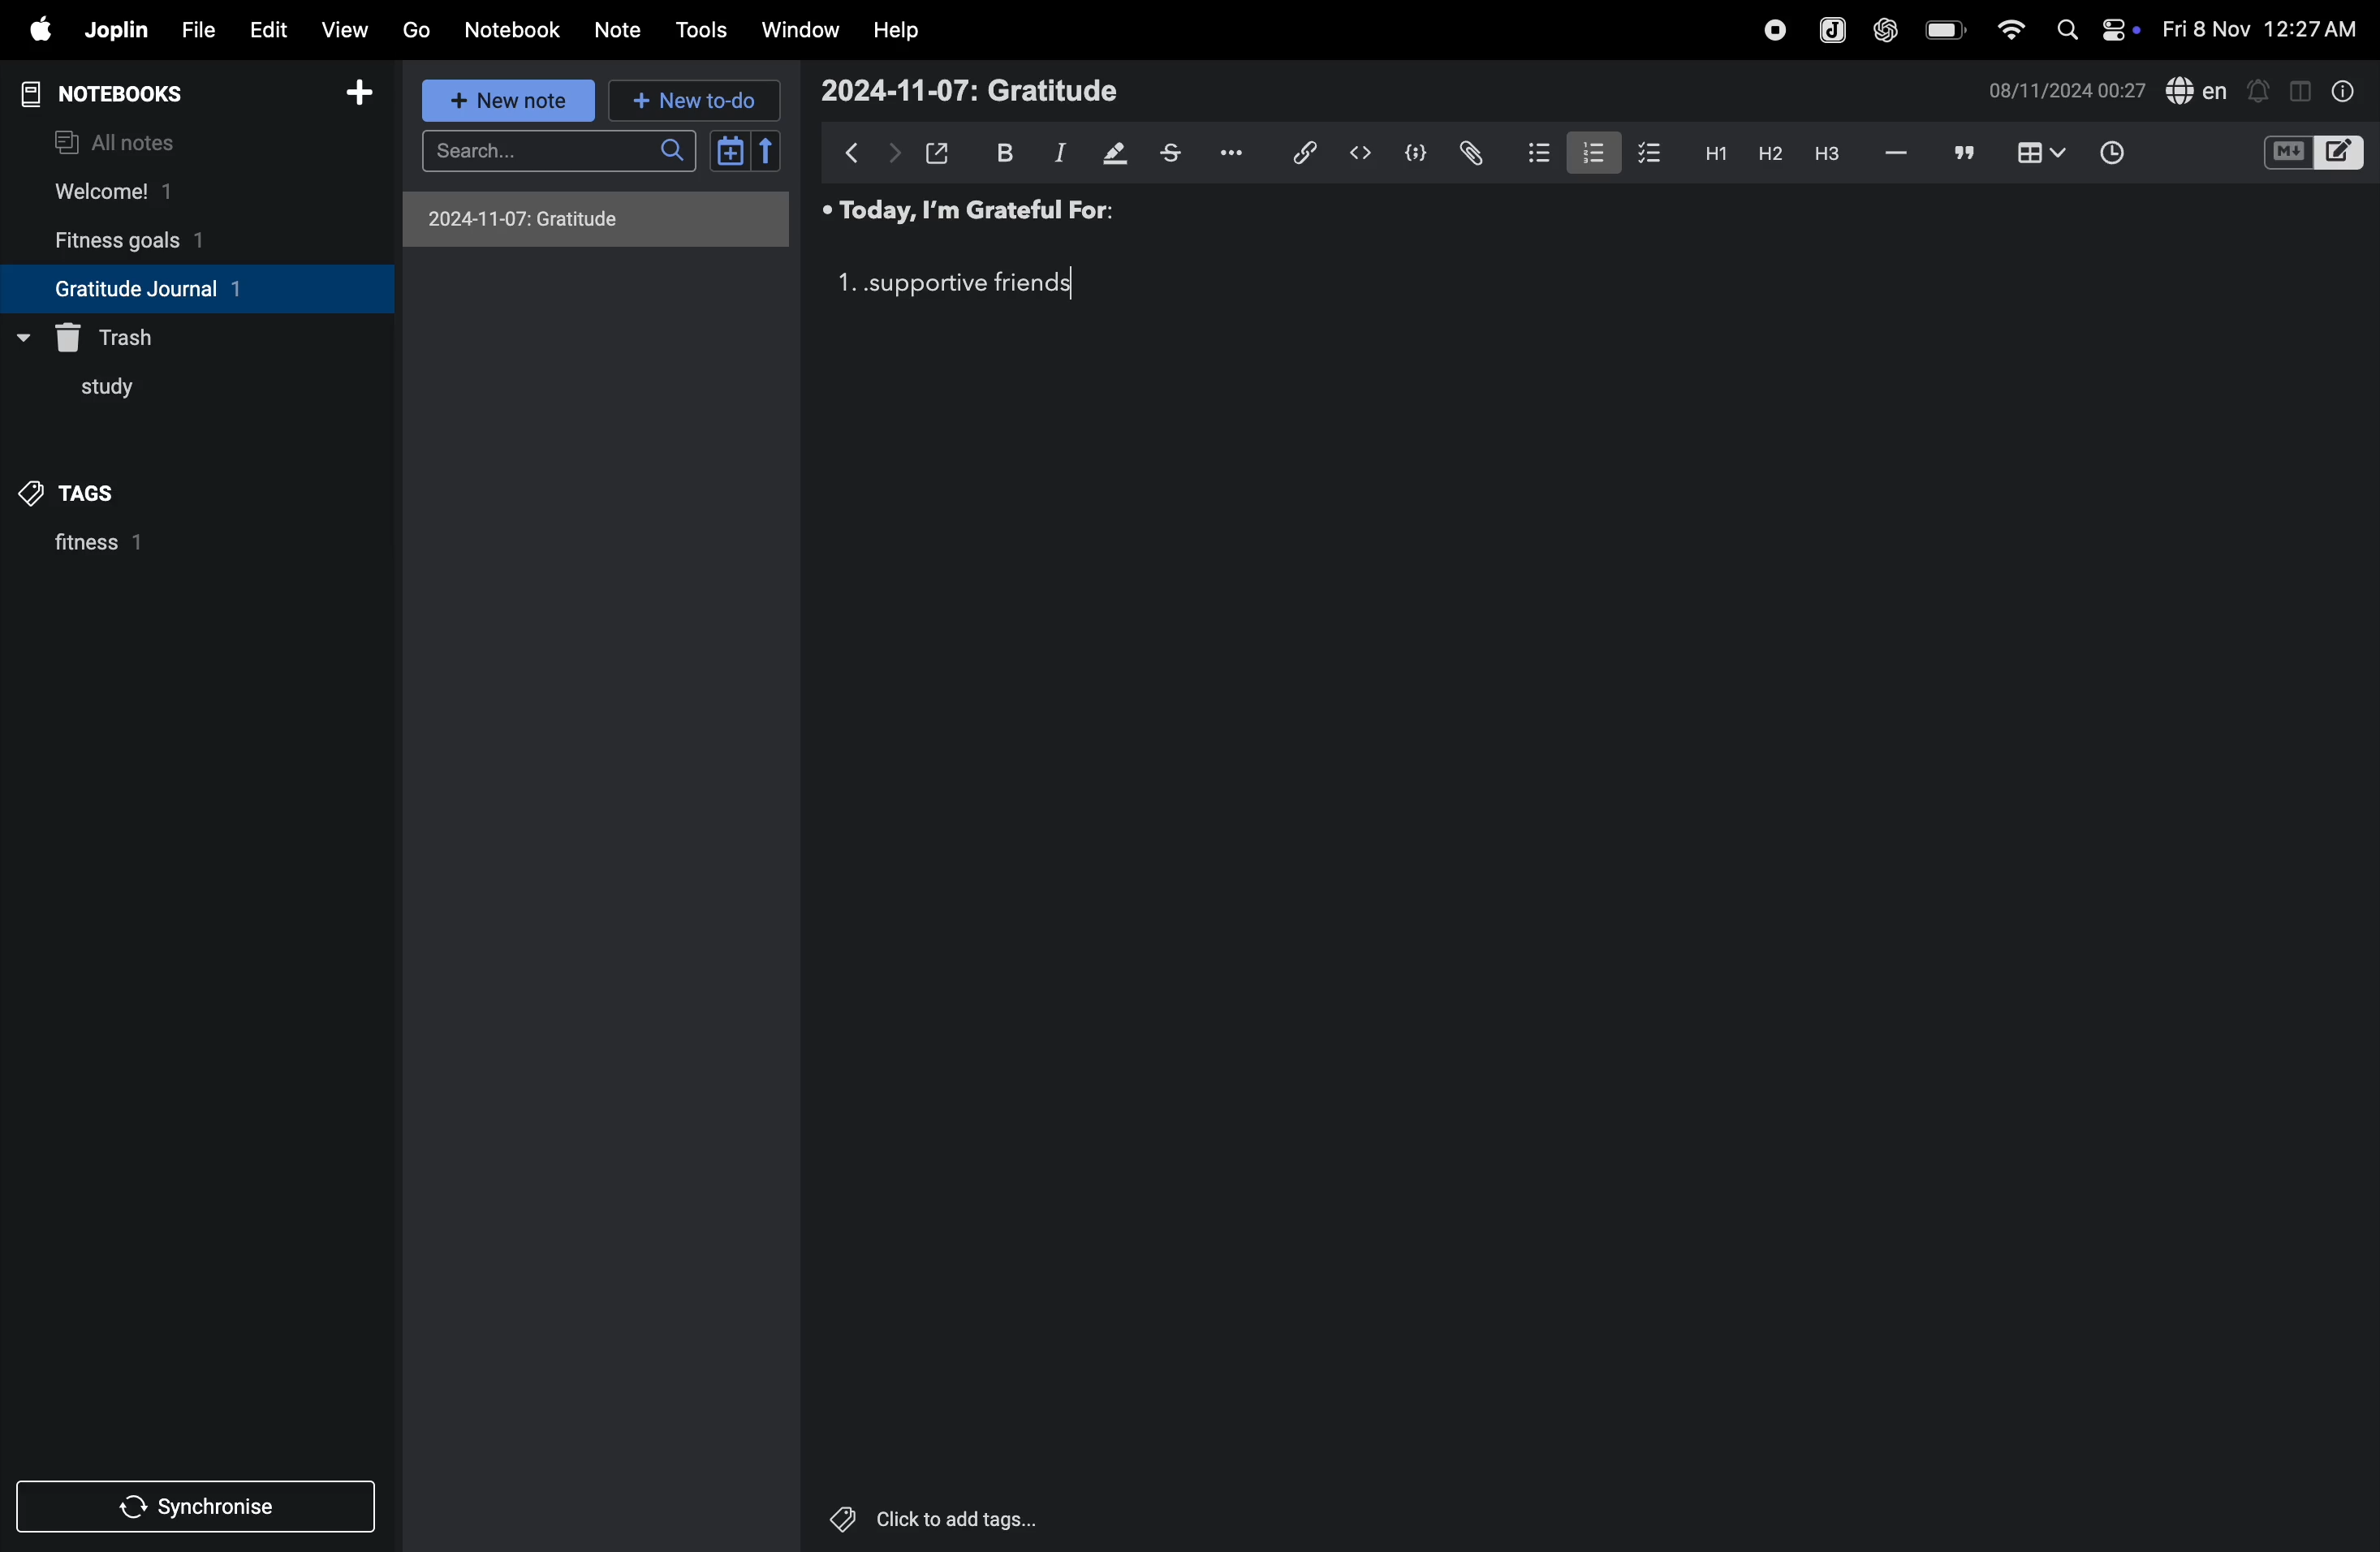 The height and width of the screenshot is (1552, 2380). I want to click on check box, so click(1644, 153).